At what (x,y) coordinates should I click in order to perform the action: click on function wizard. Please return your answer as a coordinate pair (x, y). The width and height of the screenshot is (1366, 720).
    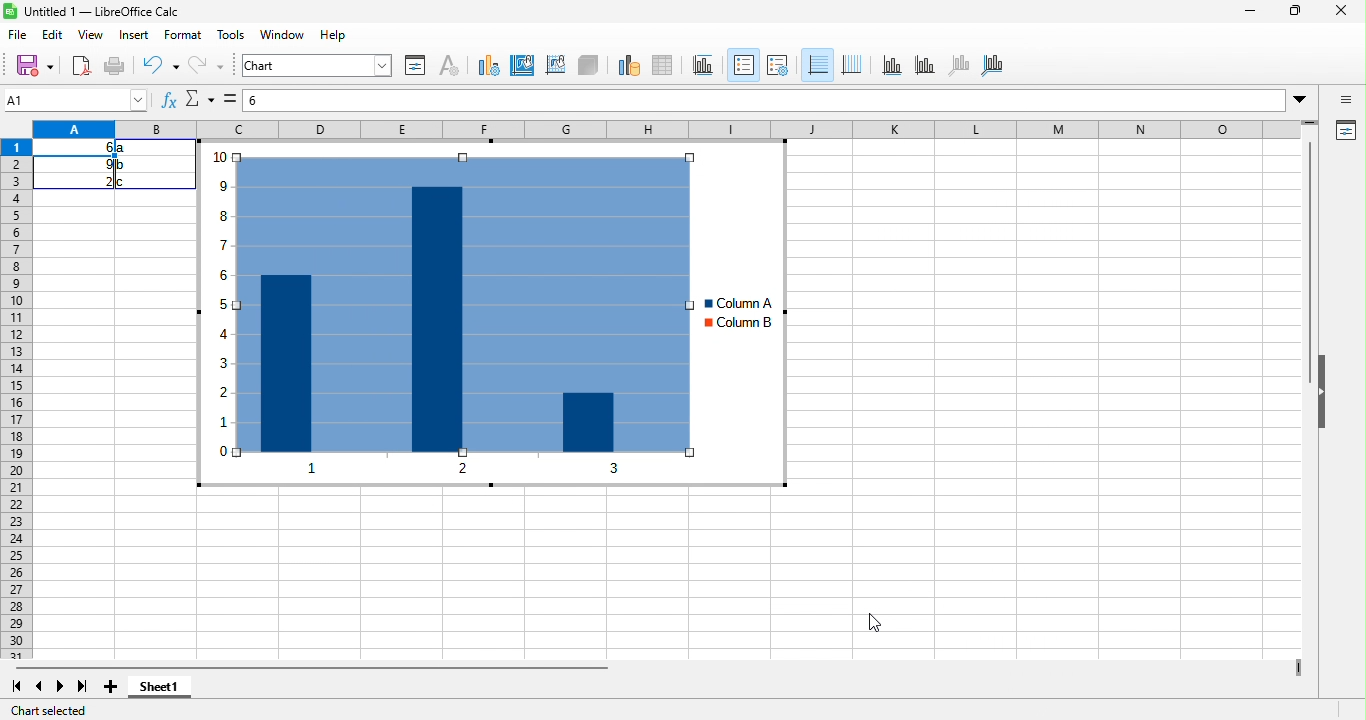
    Looking at the image, I should click on (168, 101).